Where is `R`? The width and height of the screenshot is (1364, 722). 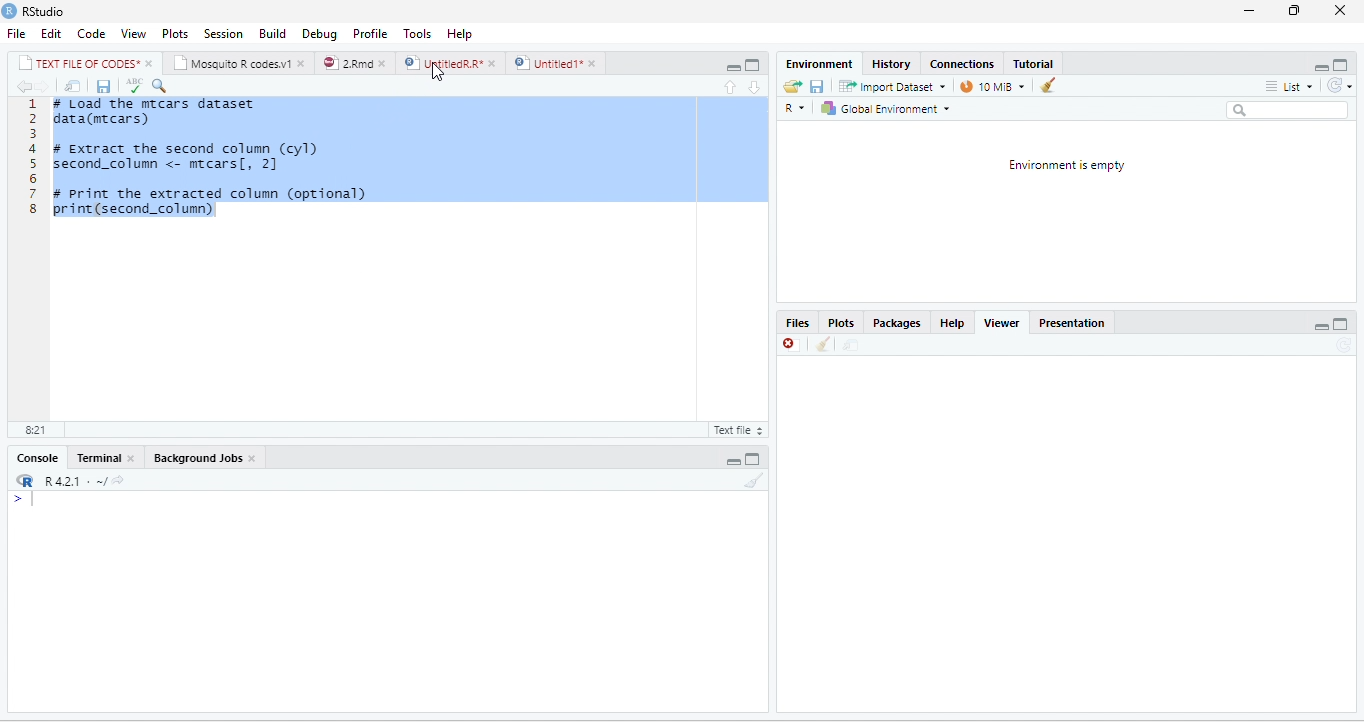 R is located at coordinates (798, 108).